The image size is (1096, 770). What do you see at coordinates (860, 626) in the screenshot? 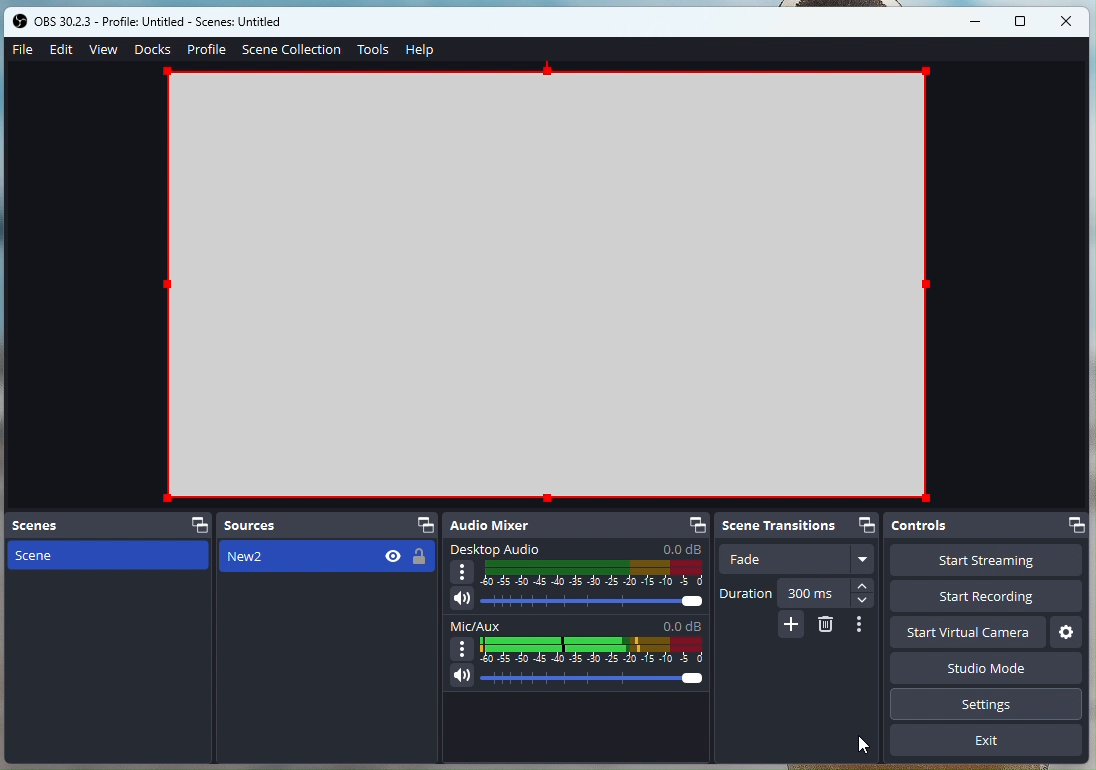
I see `More` at bounding box center [860, 626].